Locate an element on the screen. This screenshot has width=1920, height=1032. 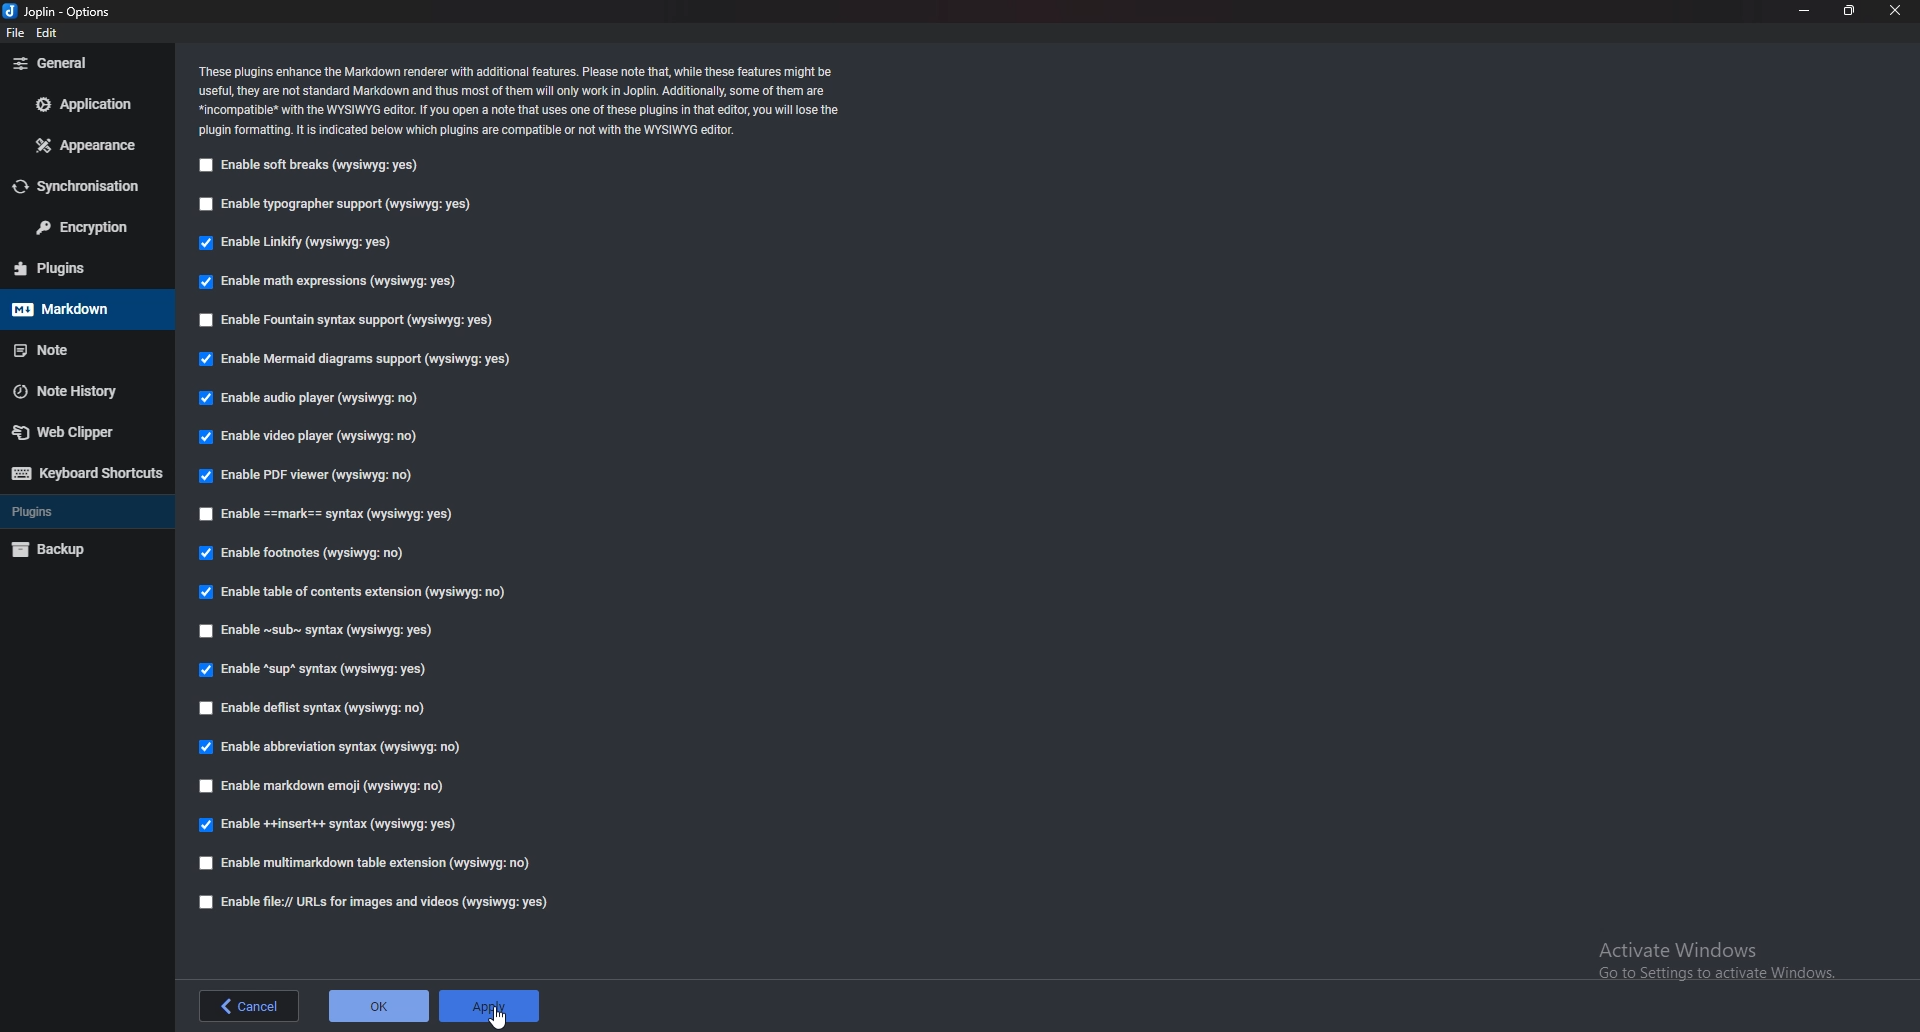
ok is located at coordinates (380, 1004).